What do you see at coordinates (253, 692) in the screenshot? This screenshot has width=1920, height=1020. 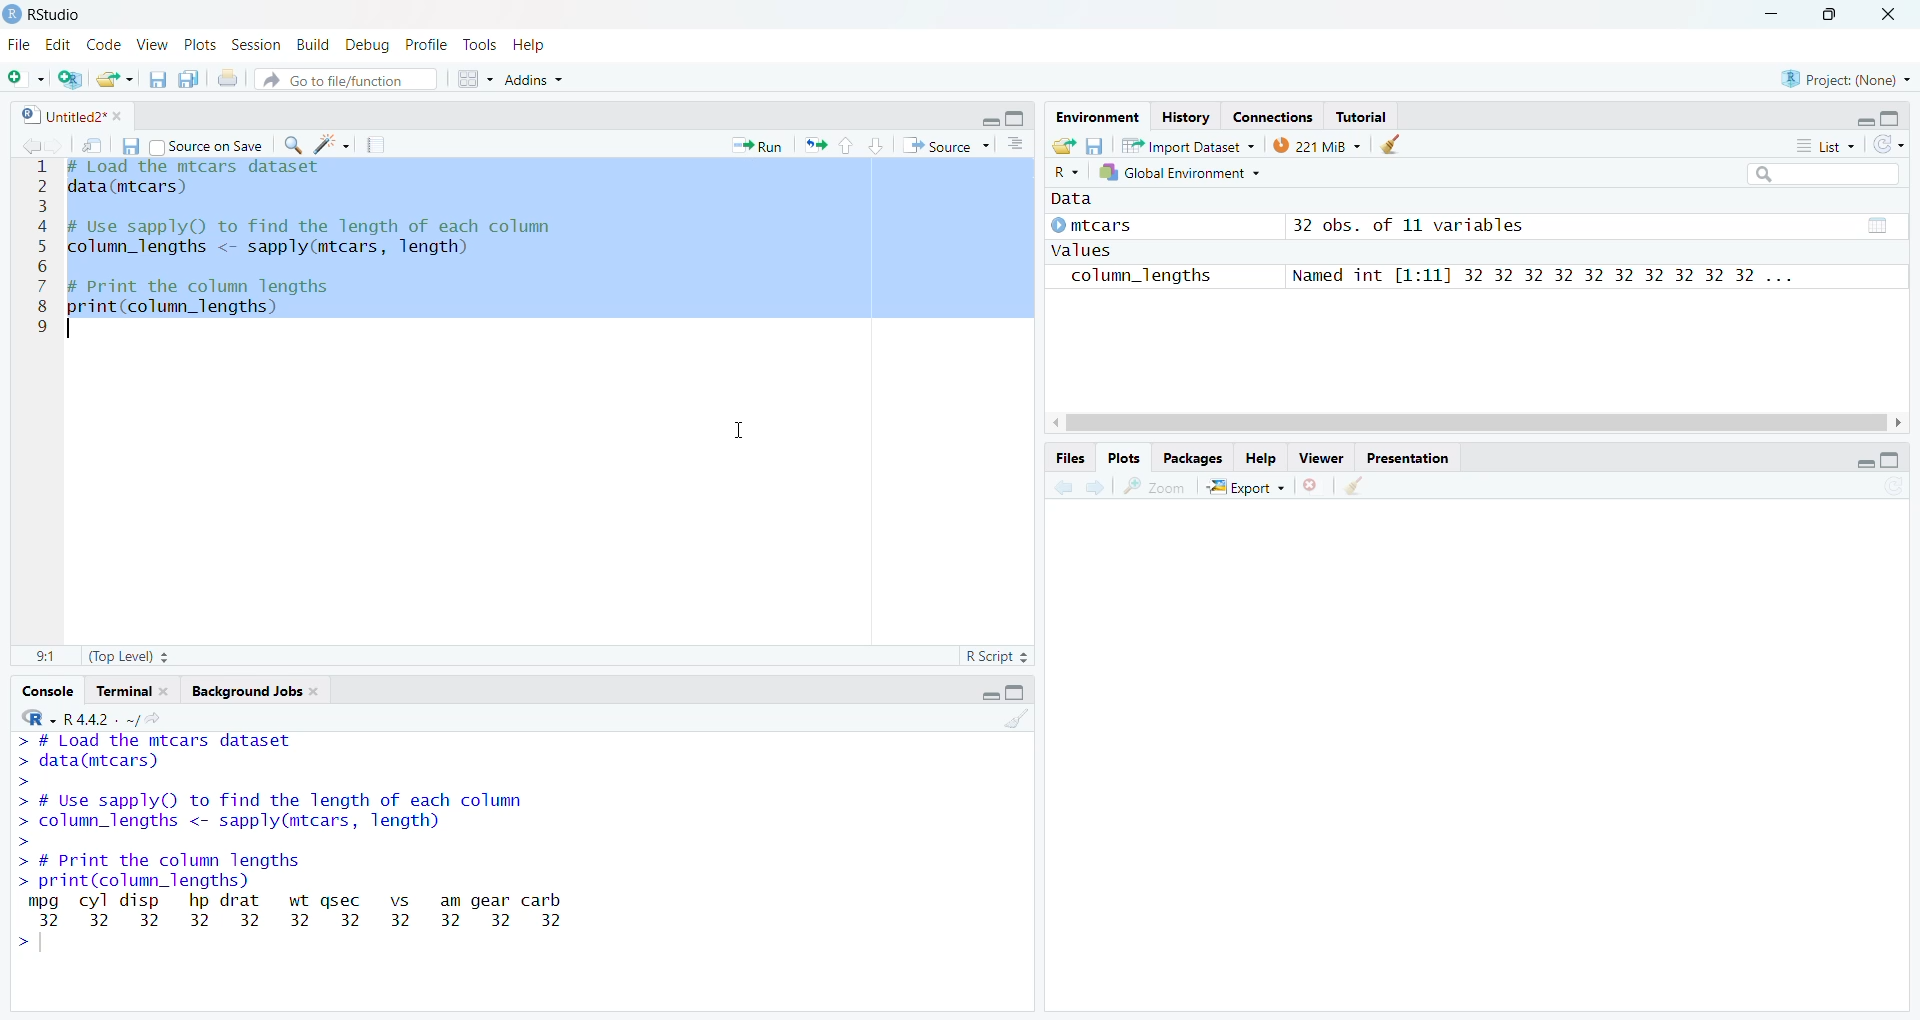 I see `Background Jobs` at bounding box center [253, 692].